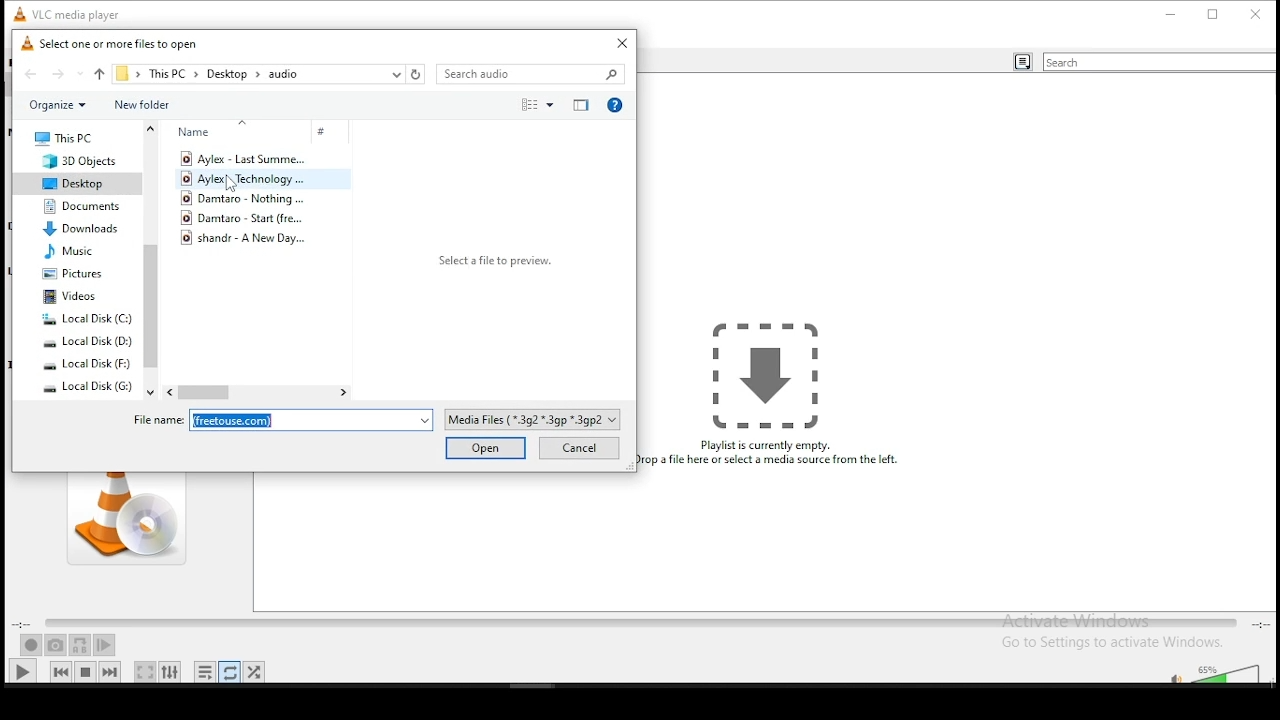  I want to click on up, so click(100, 73).